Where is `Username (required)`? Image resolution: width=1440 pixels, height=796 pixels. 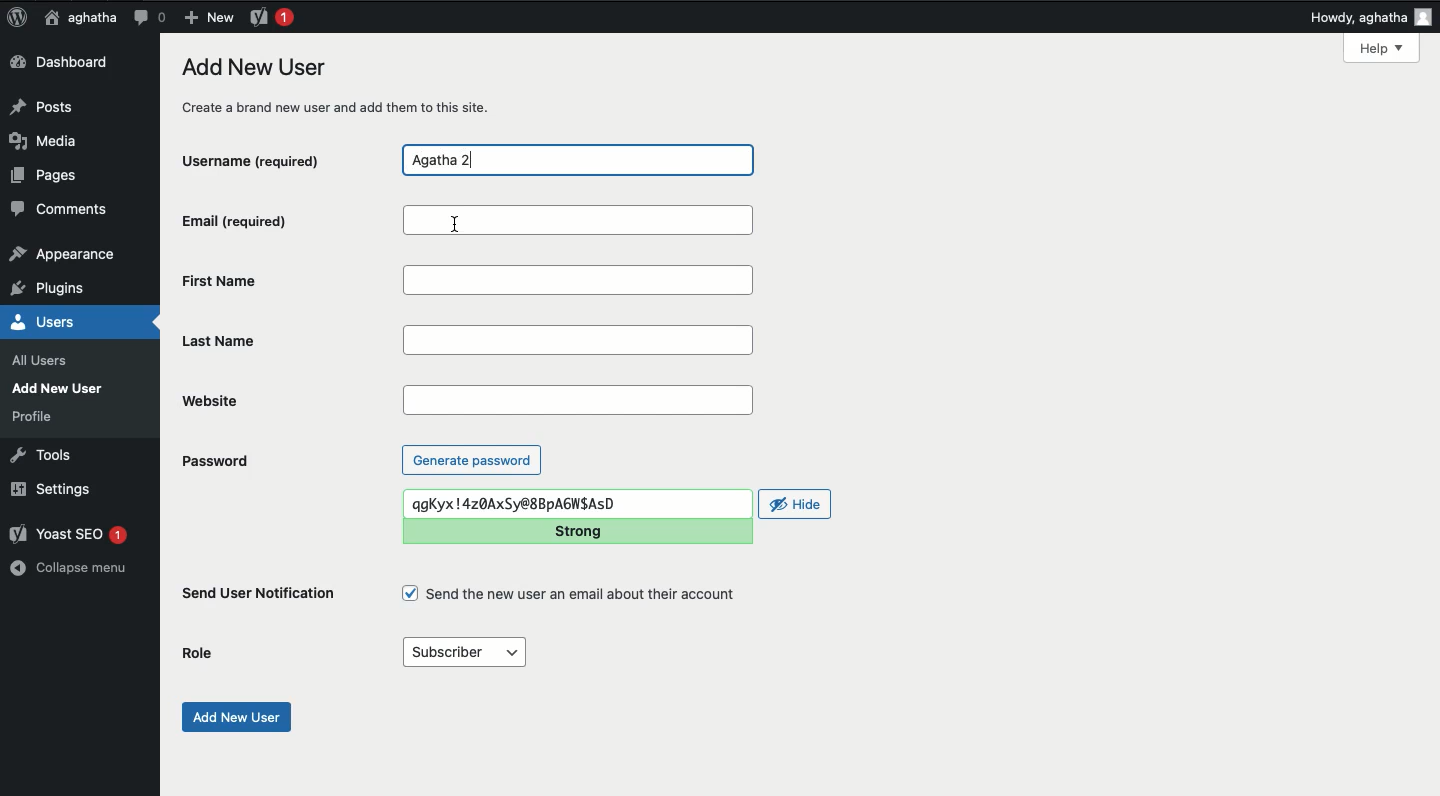
Username (required) is located at coordinates (269, 159).